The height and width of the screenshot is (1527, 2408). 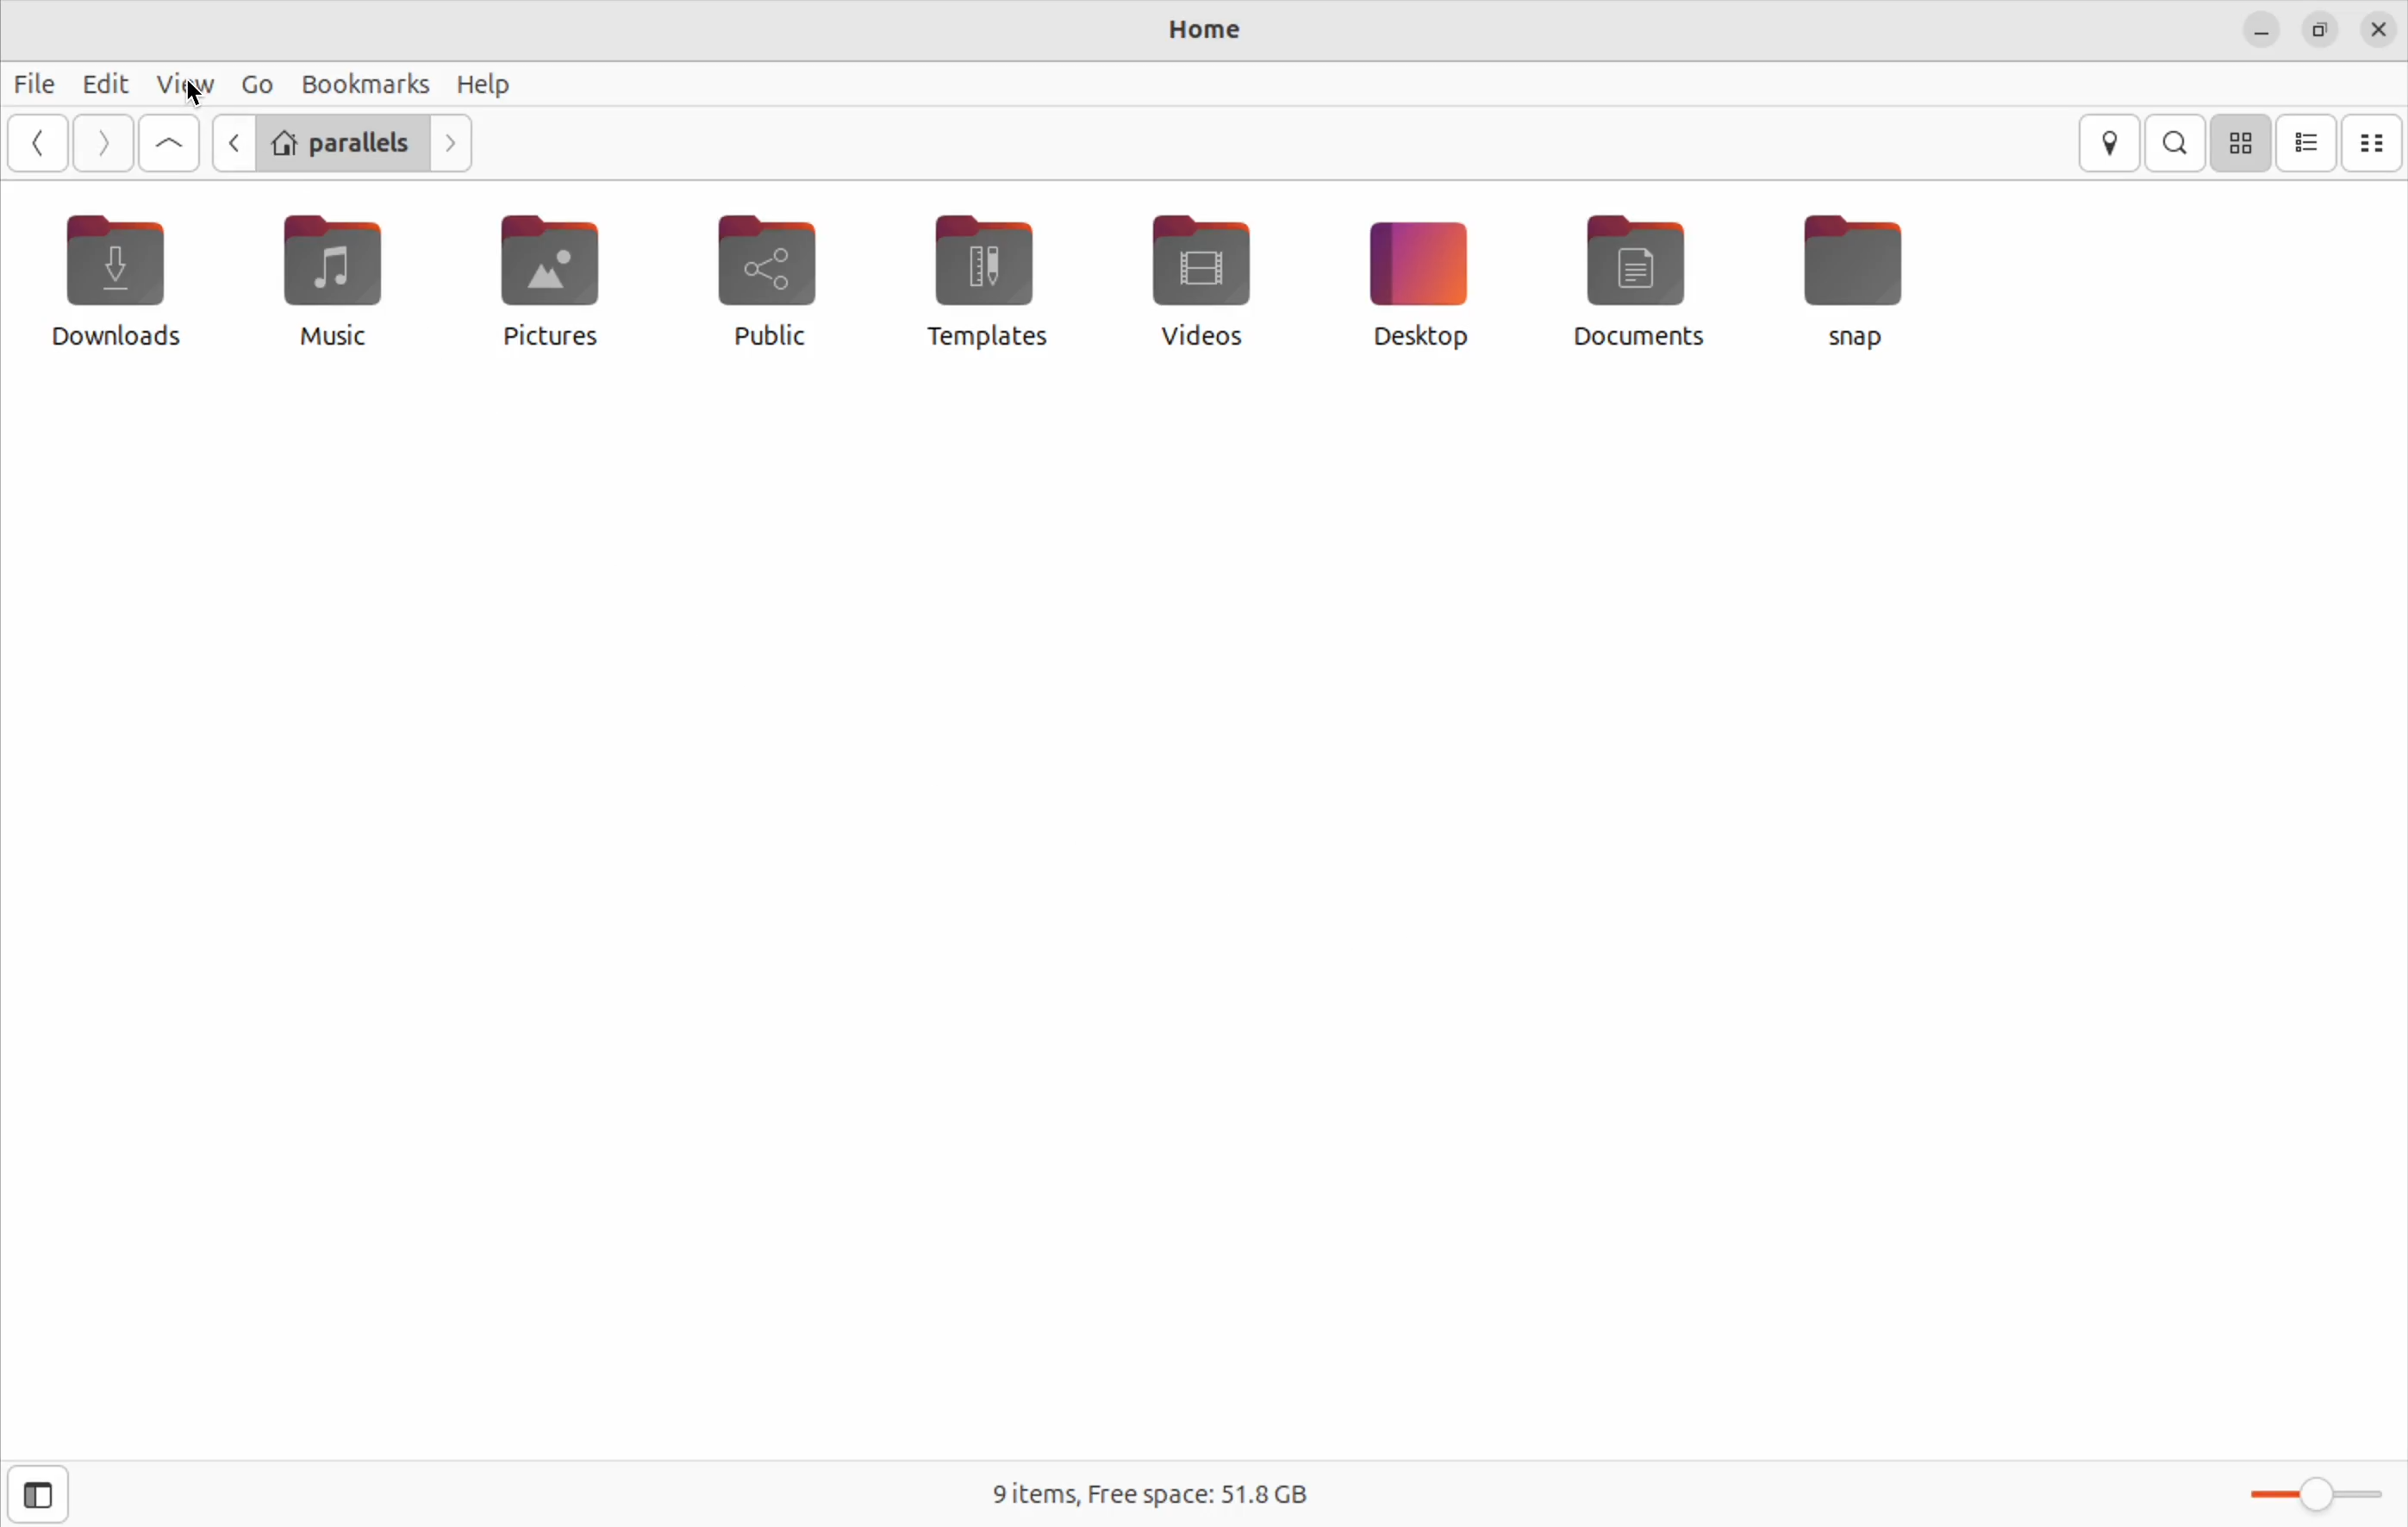 What do you see at coordinates (1191, 279) in the screenshot?
I see `videos` at bounding box center [1191, 279].